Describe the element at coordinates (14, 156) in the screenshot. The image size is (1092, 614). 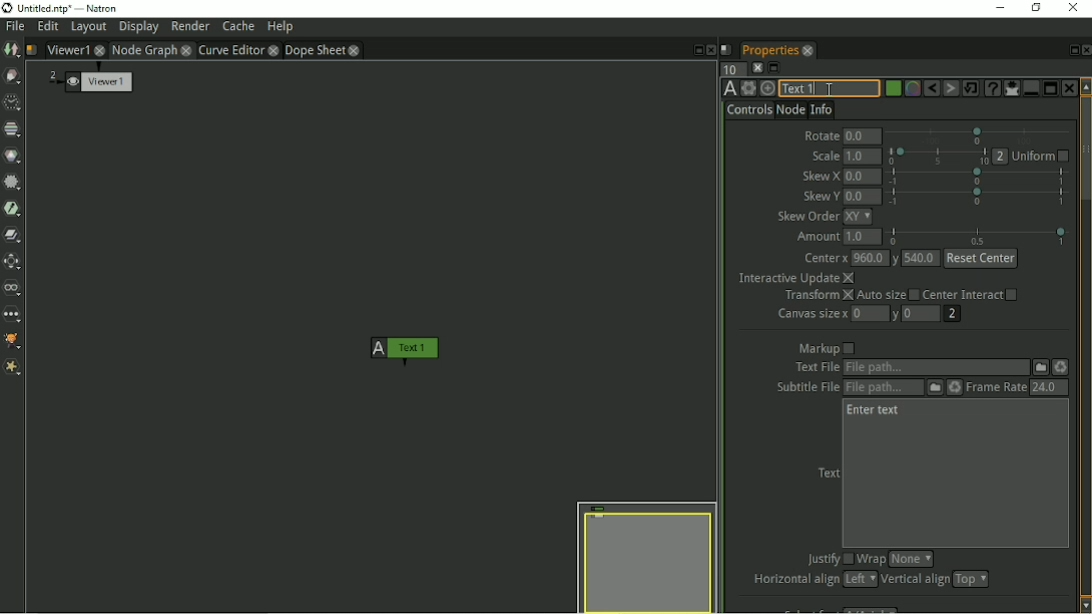
I see `Color` at that location.